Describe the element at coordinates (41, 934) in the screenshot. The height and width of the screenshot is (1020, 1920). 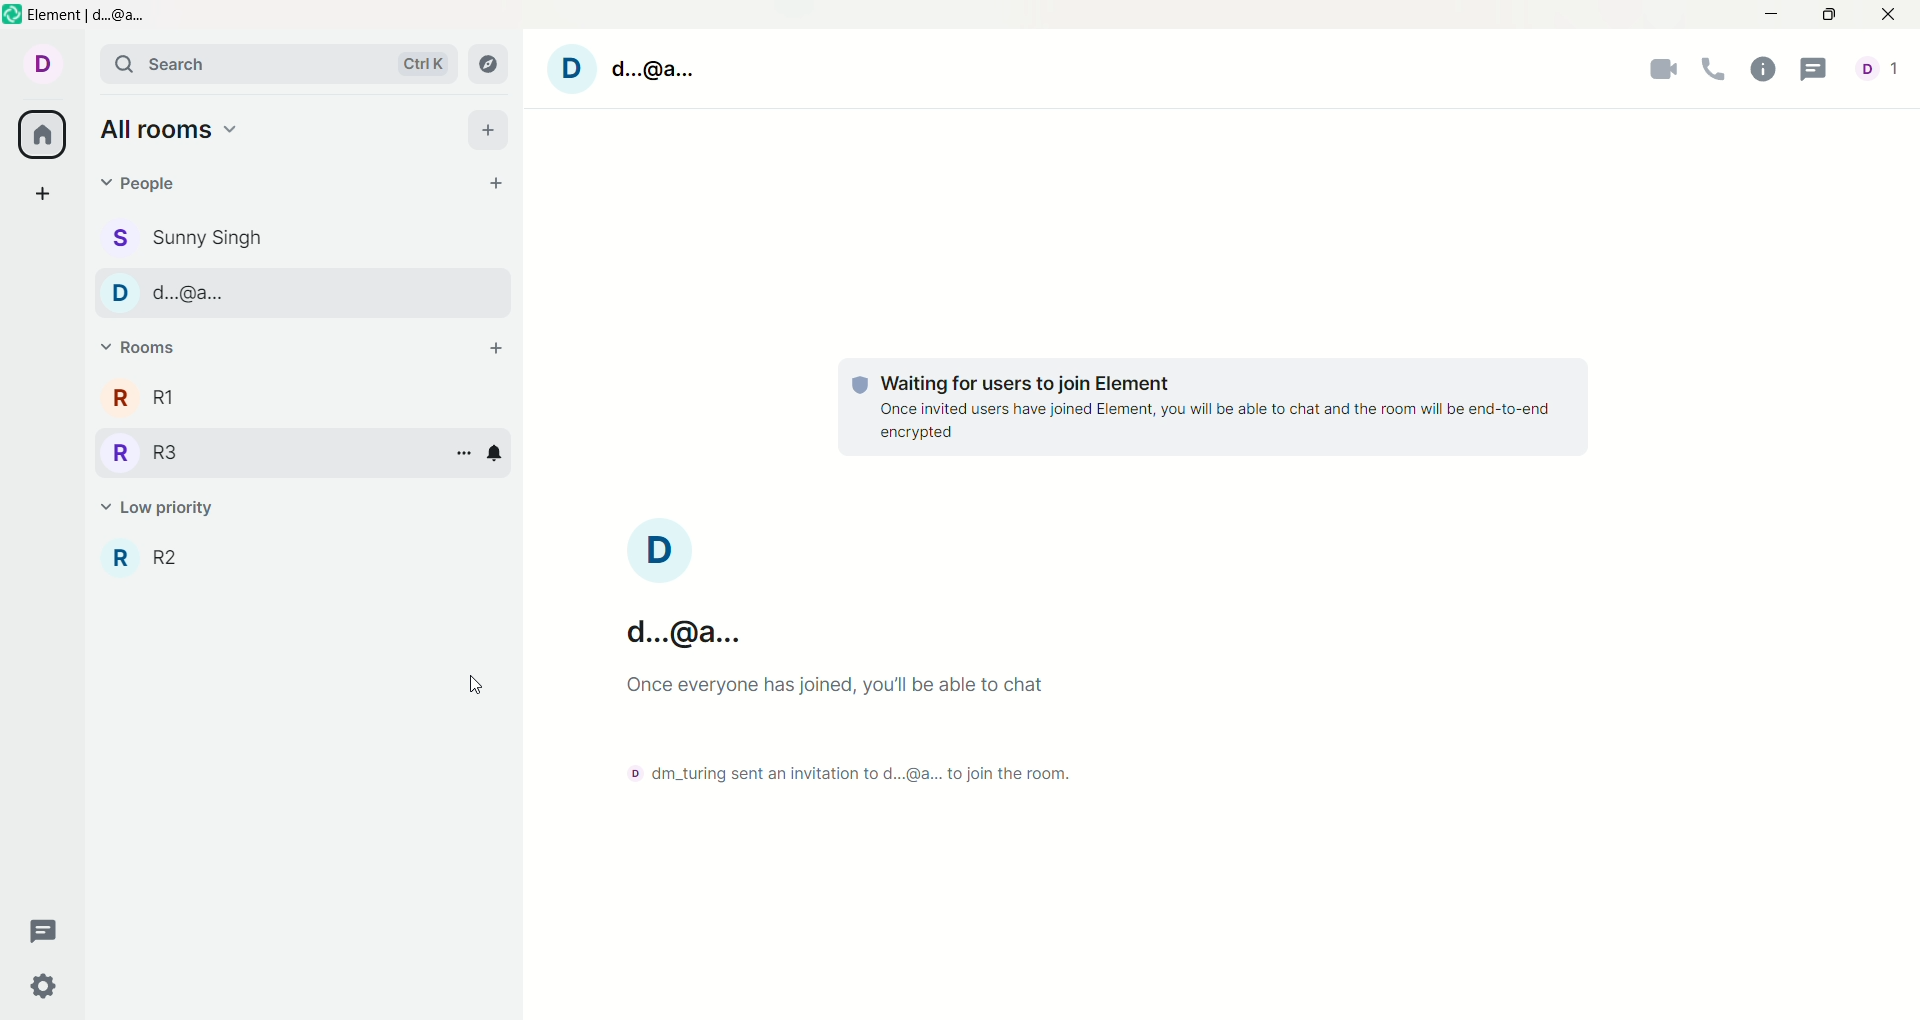
I see `threads` at that location.